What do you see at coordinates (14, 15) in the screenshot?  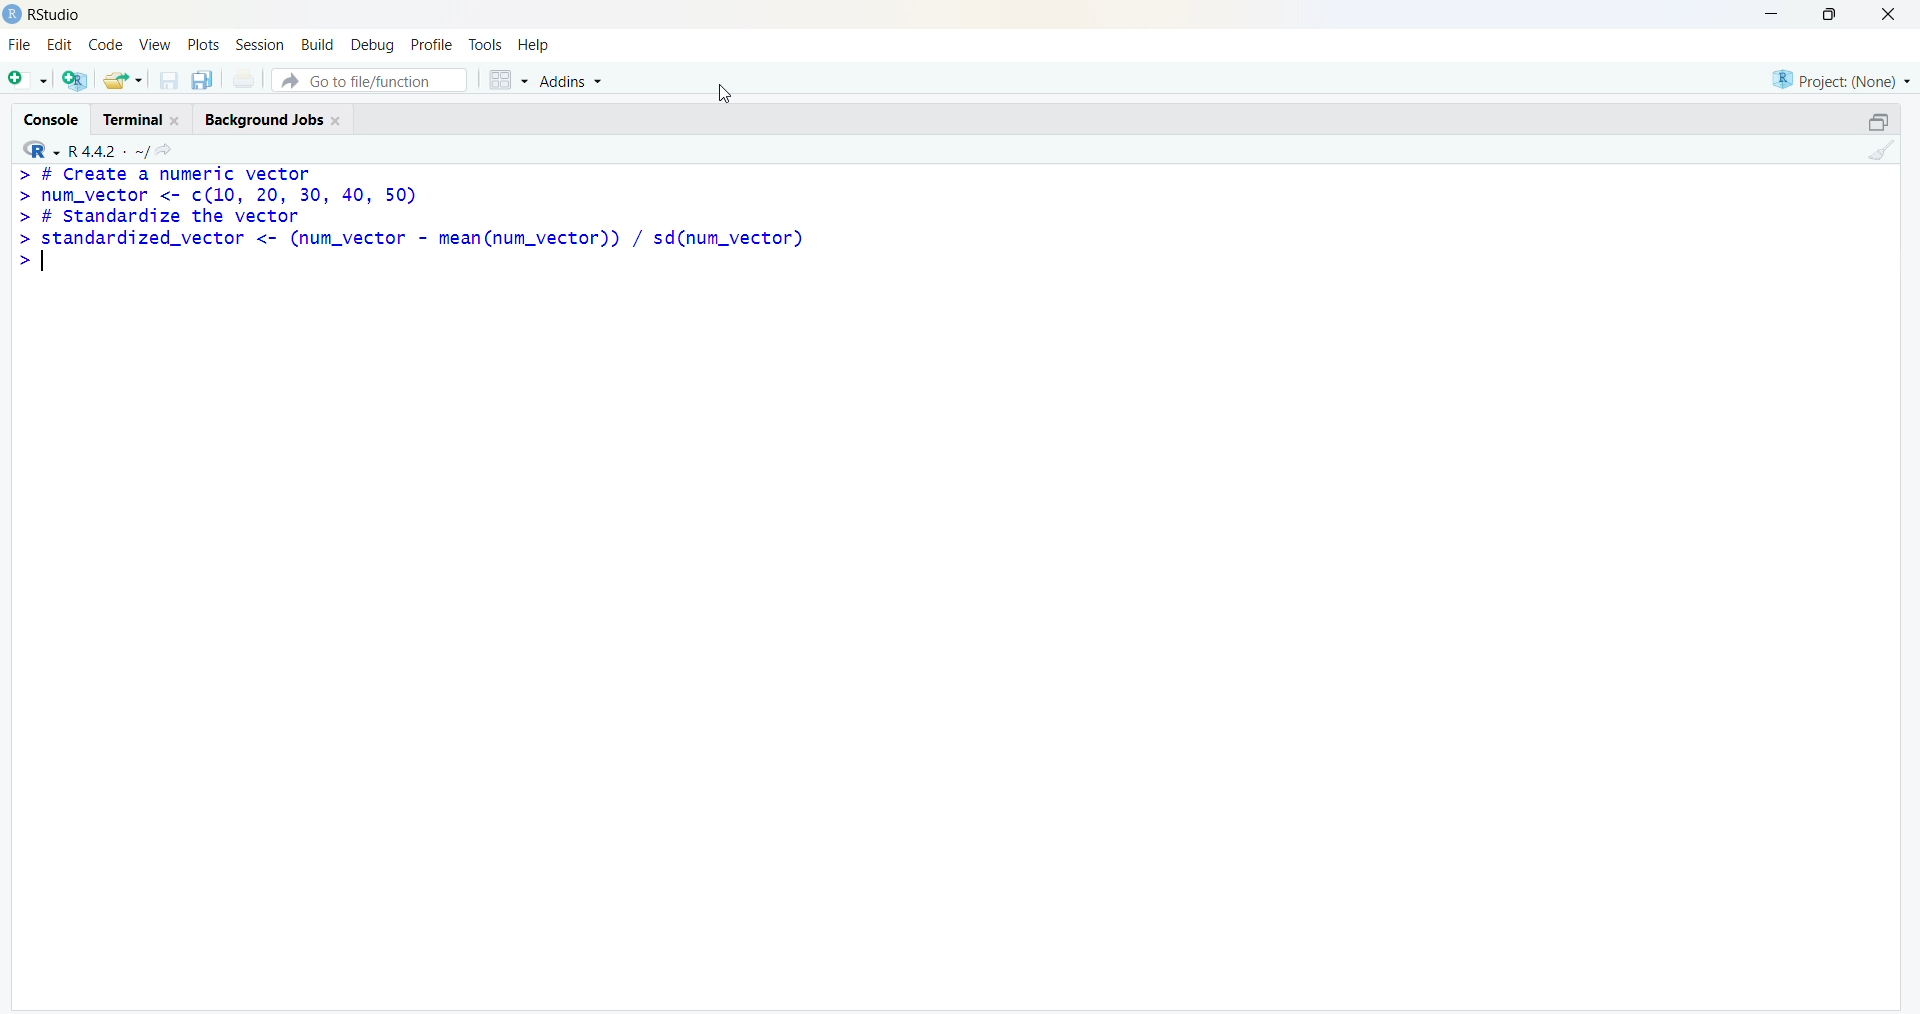 I see `logo` at bounding box center [14, 15].